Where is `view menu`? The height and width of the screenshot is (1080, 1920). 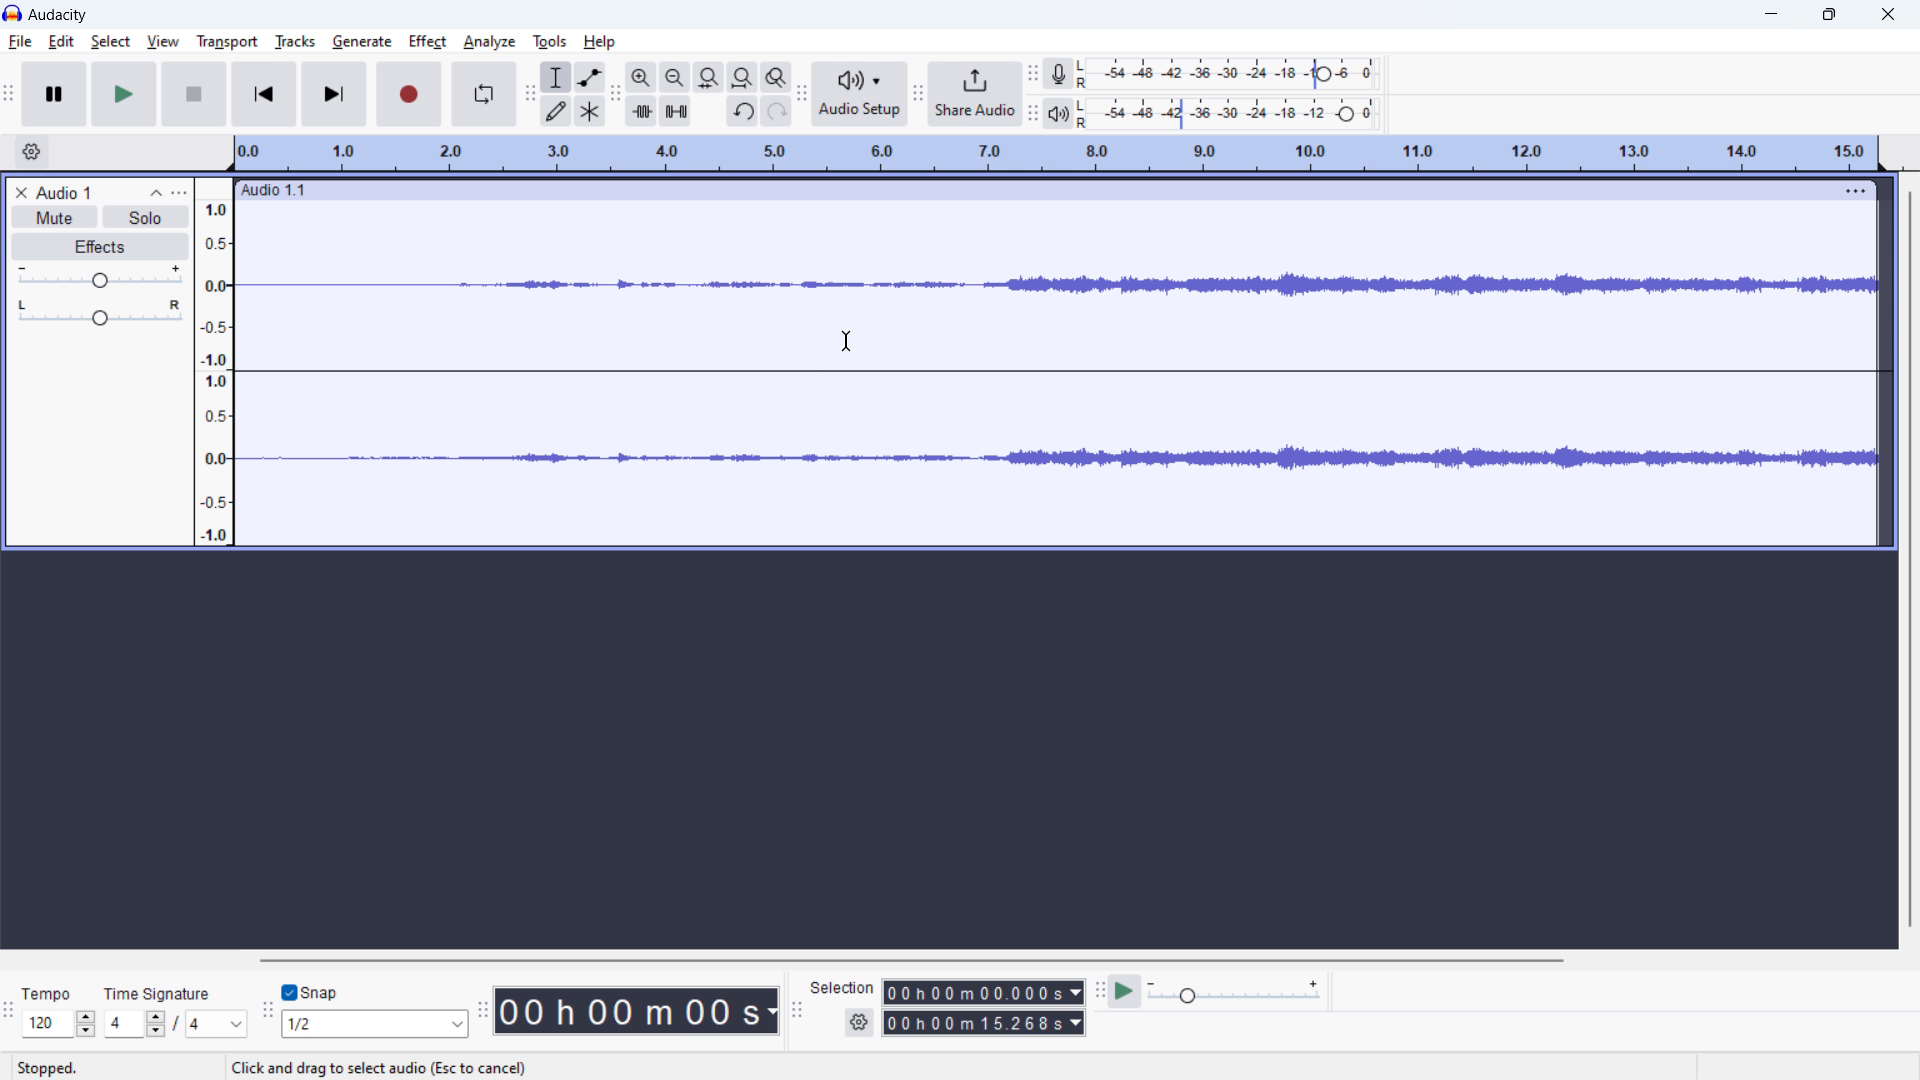 view menu is located at coordinates (179, 192).